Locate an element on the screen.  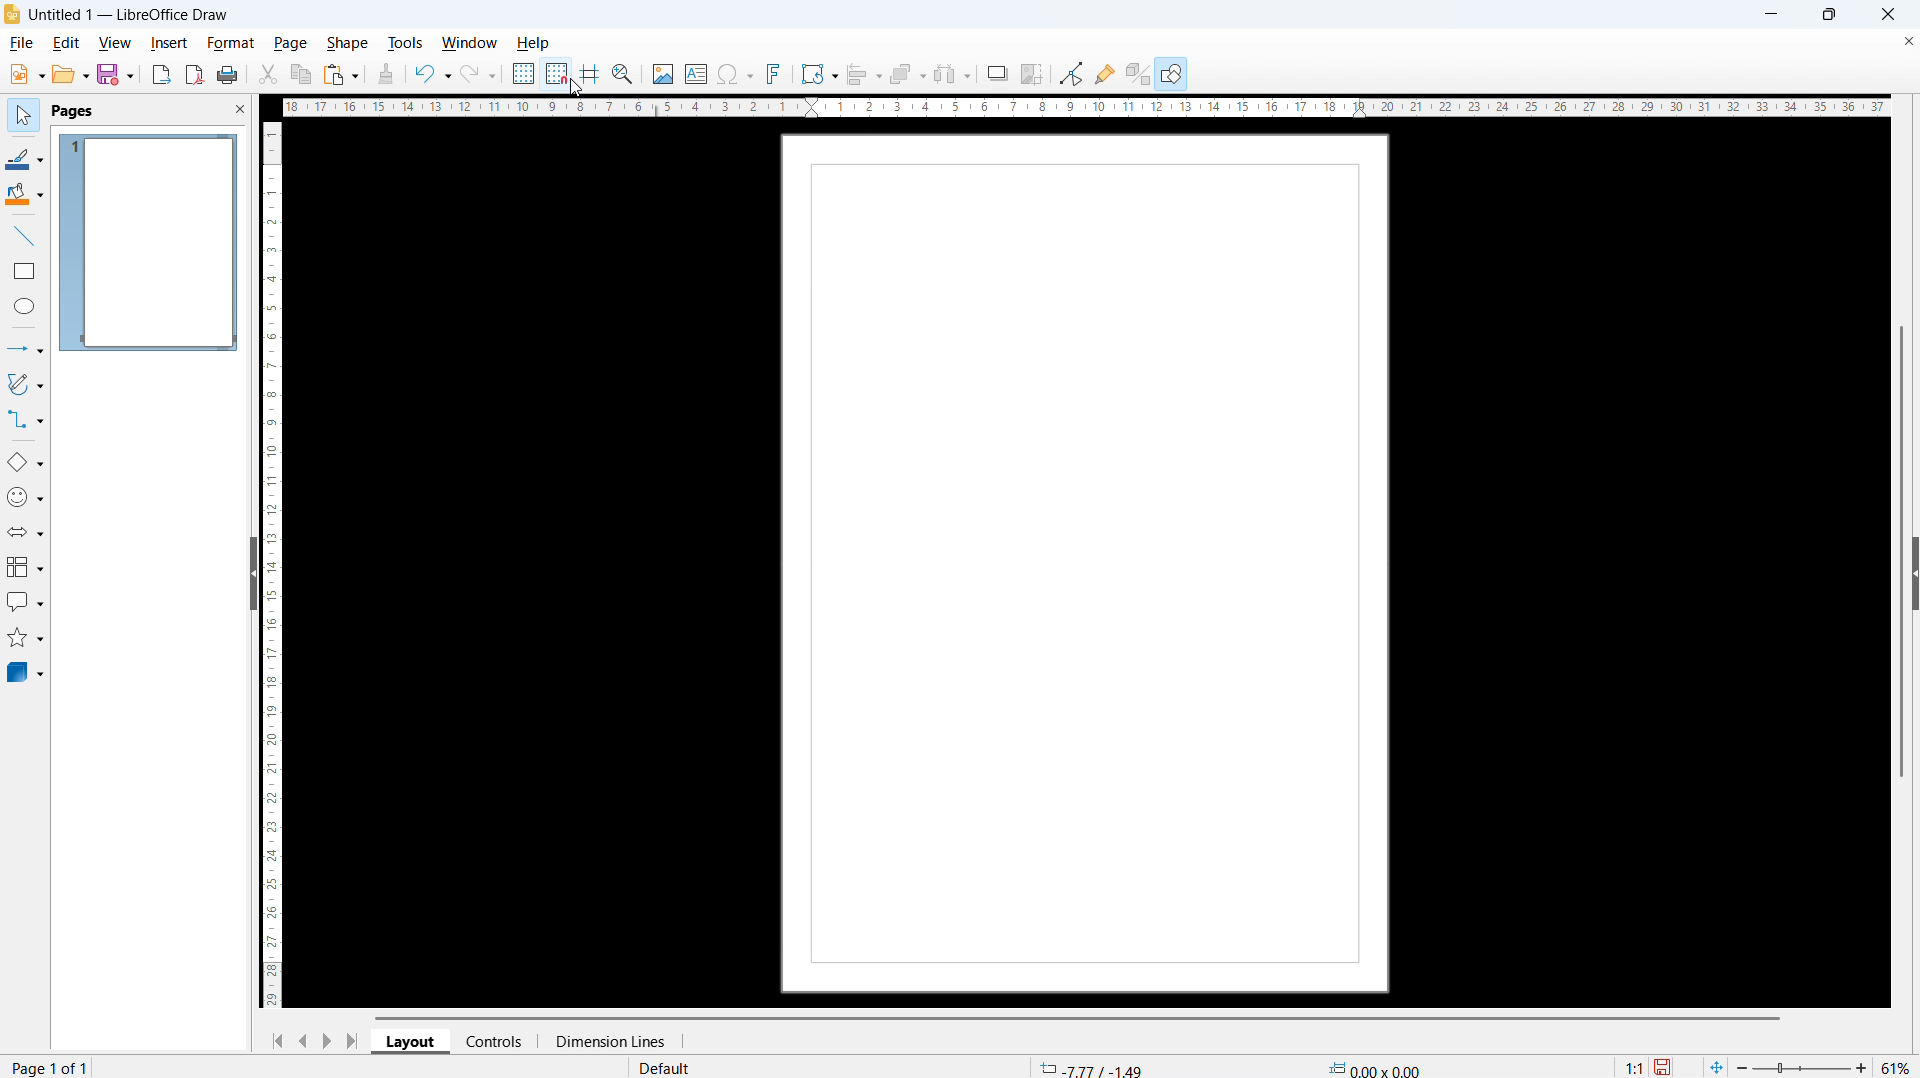
Format  is located at coordinates (231, 44).